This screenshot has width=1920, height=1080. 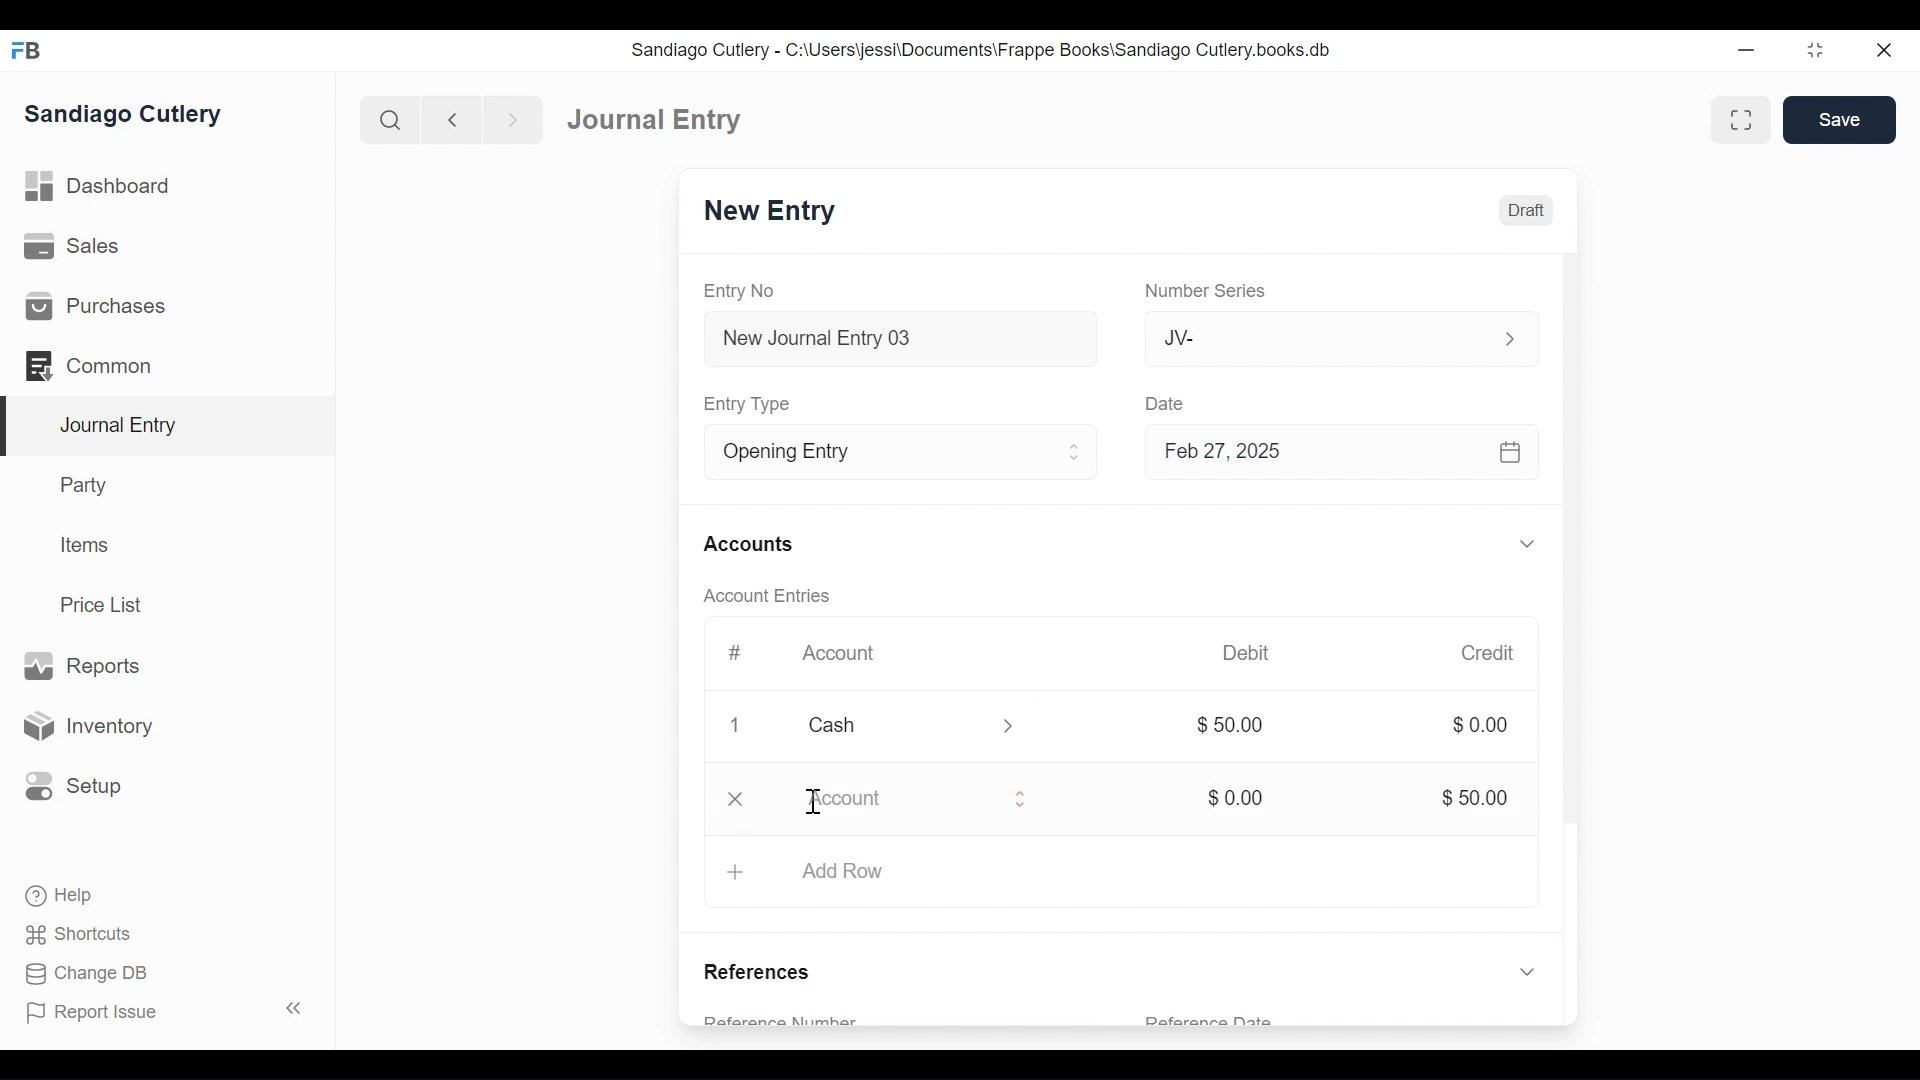 What do you see at coordinates (81, 937) in the screenshot?
I see `Shortcuts` at bounding box center [81, 937].